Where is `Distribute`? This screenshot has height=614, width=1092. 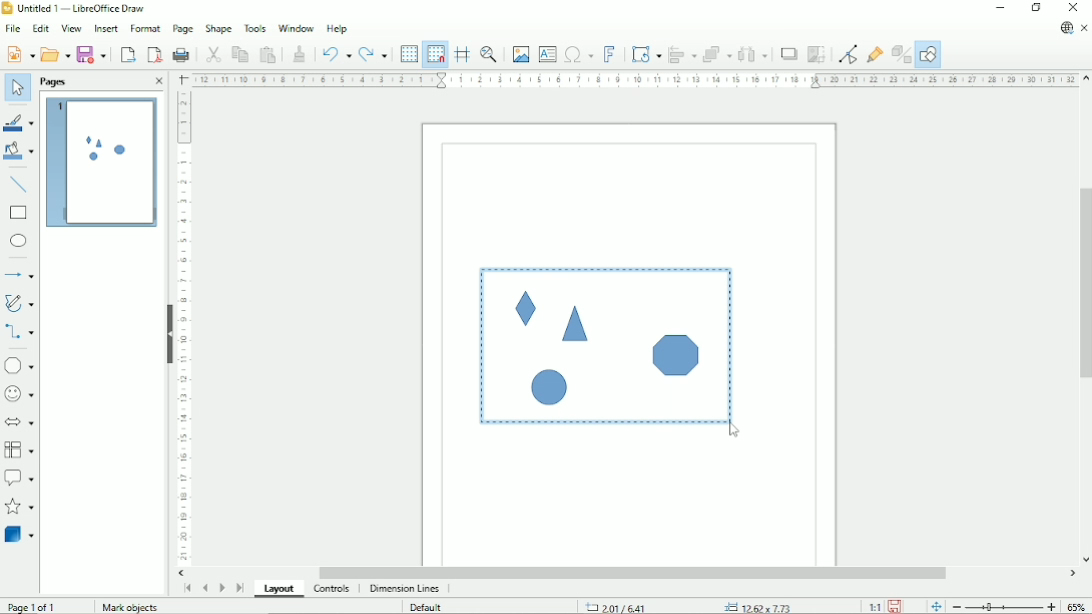 Distribute is located at coordinates (752, 53).